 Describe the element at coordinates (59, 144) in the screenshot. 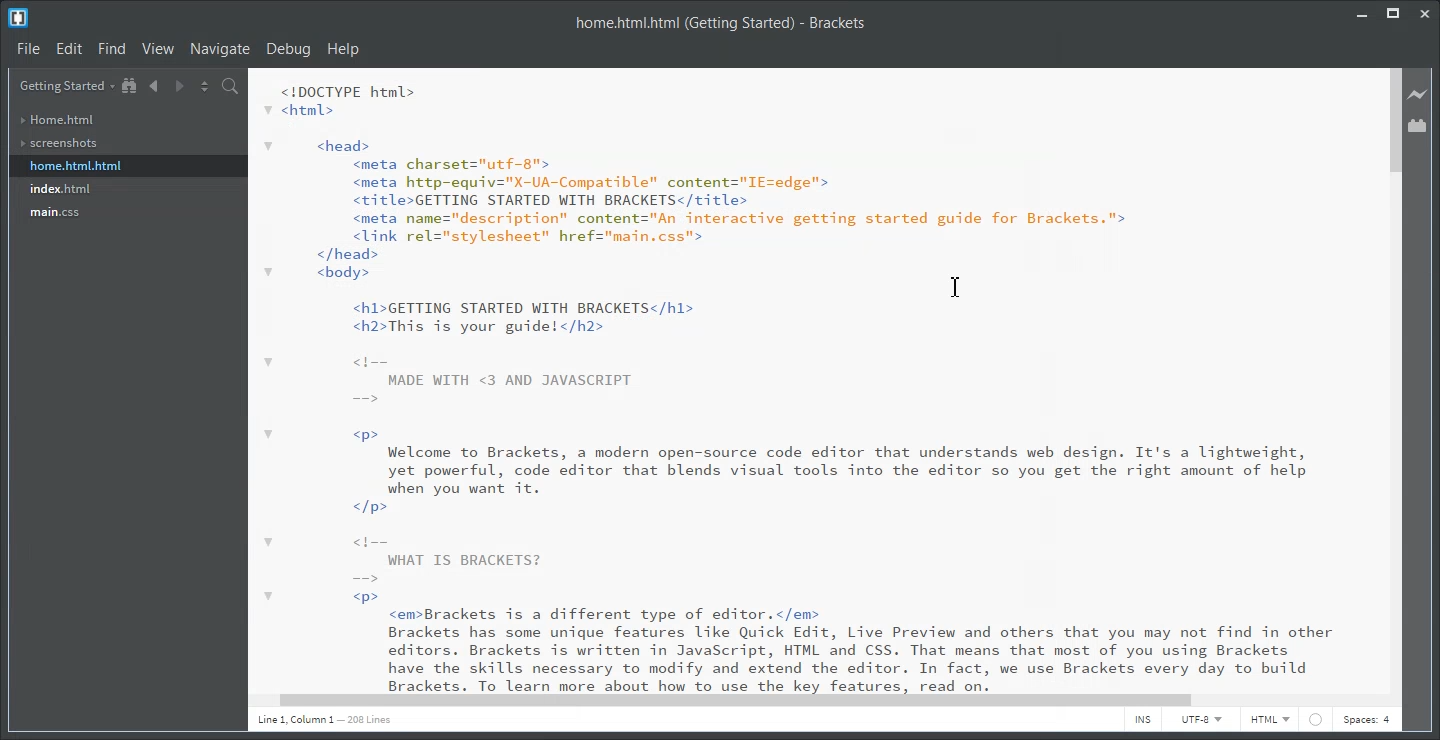

I see `Screenshots` at that location.